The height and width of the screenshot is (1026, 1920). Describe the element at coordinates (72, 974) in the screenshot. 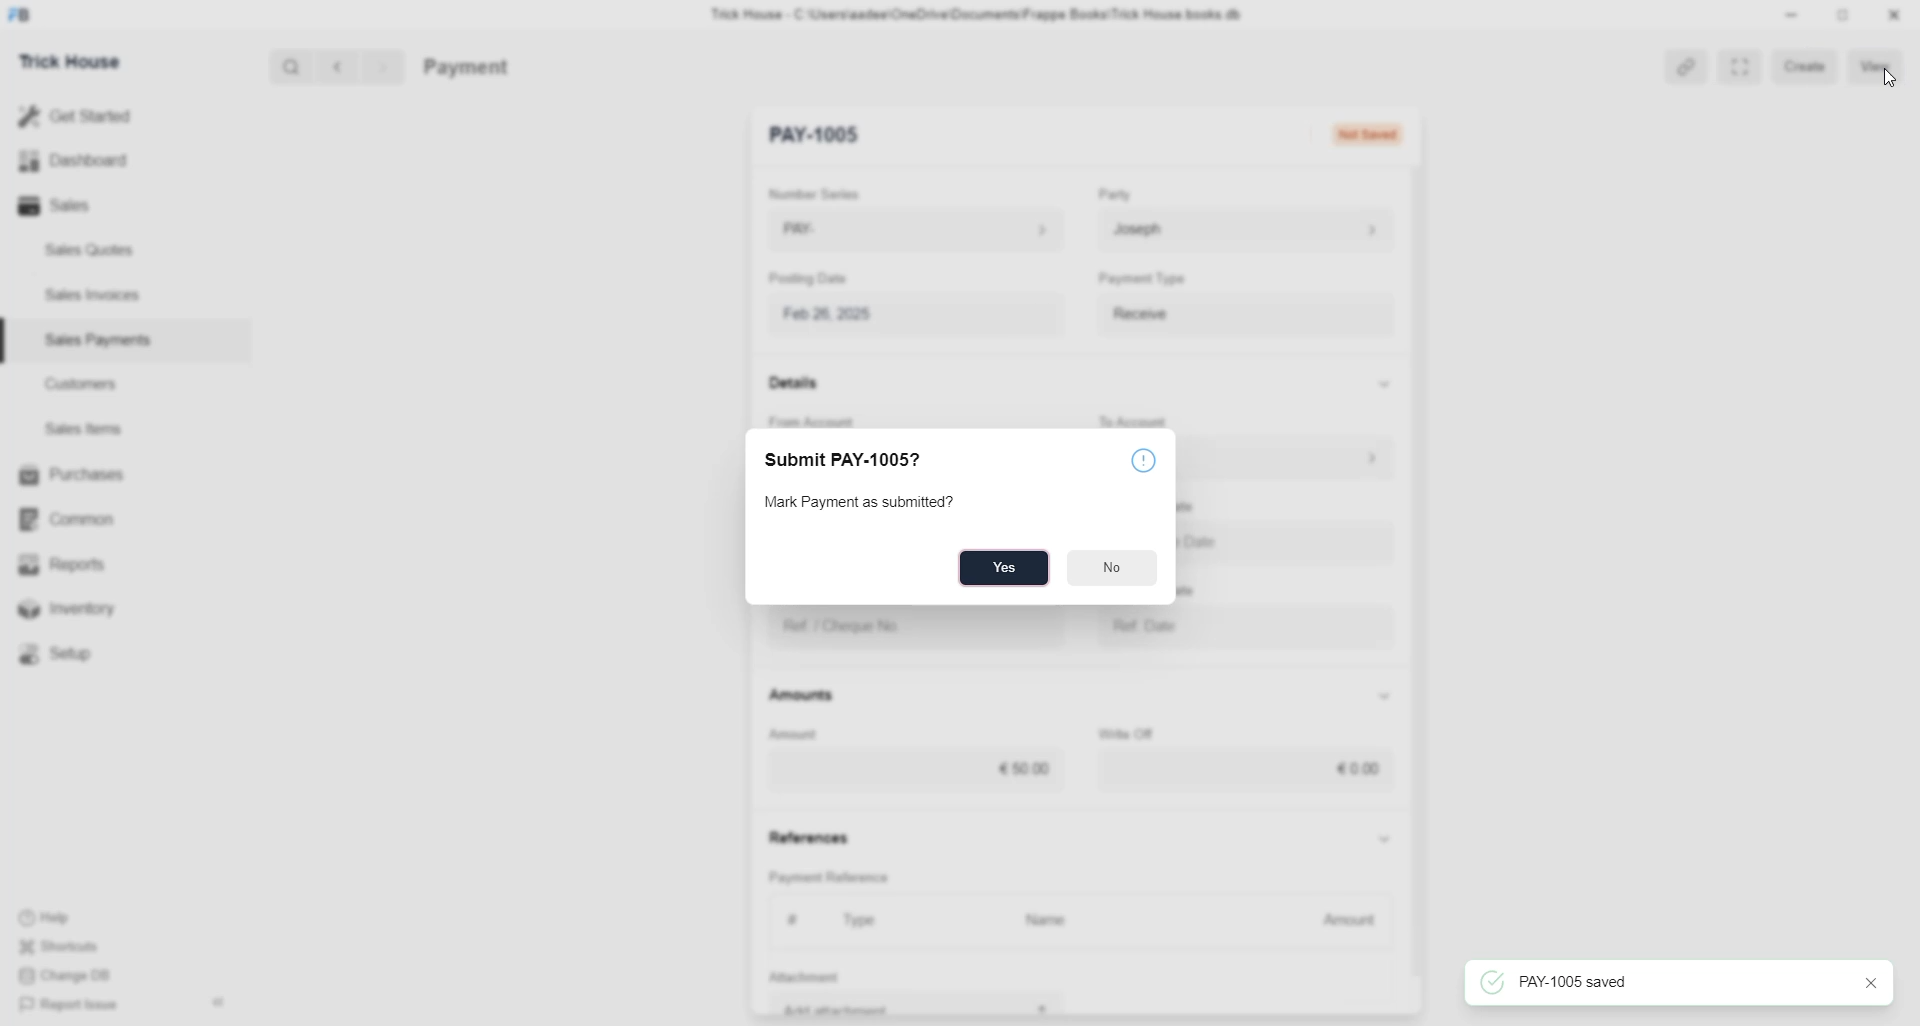

I see `Change DB` at that location.